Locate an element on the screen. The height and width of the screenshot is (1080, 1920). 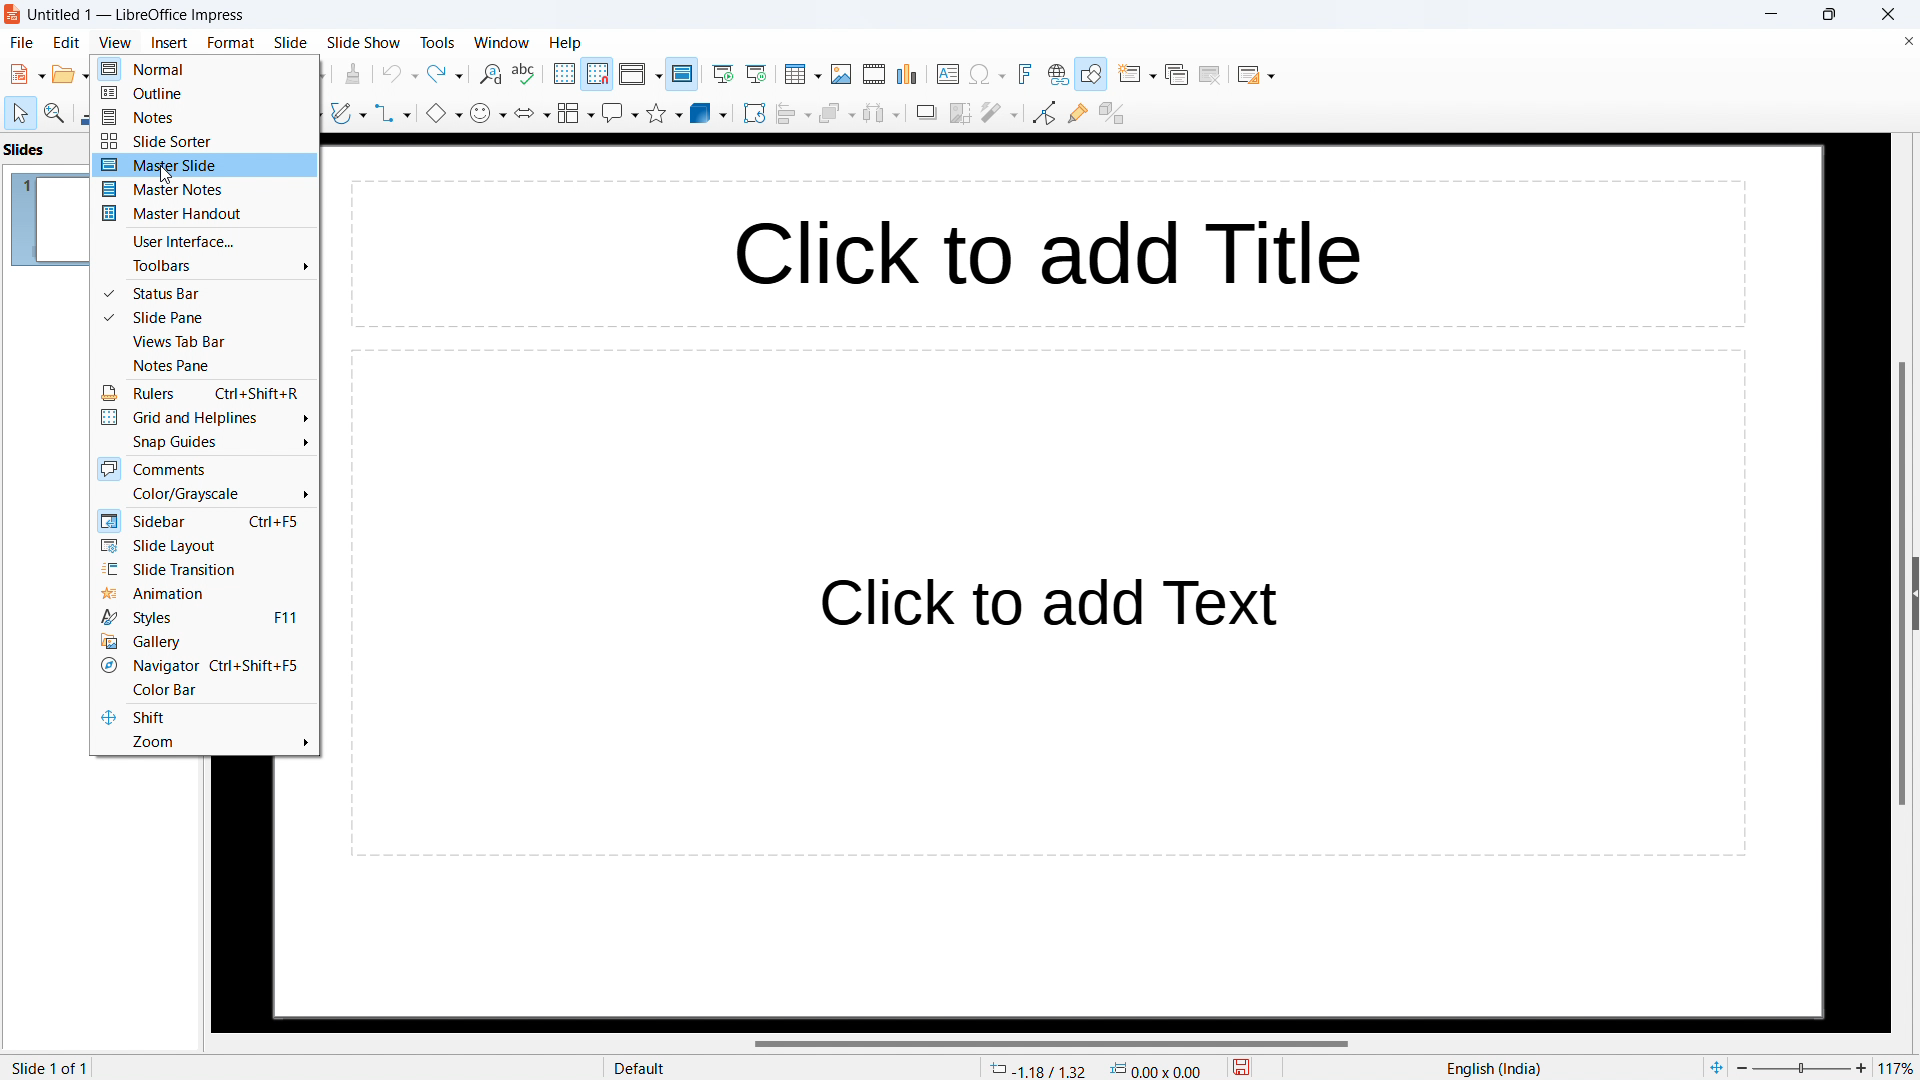
status bar is located at coordinates (204, 293).